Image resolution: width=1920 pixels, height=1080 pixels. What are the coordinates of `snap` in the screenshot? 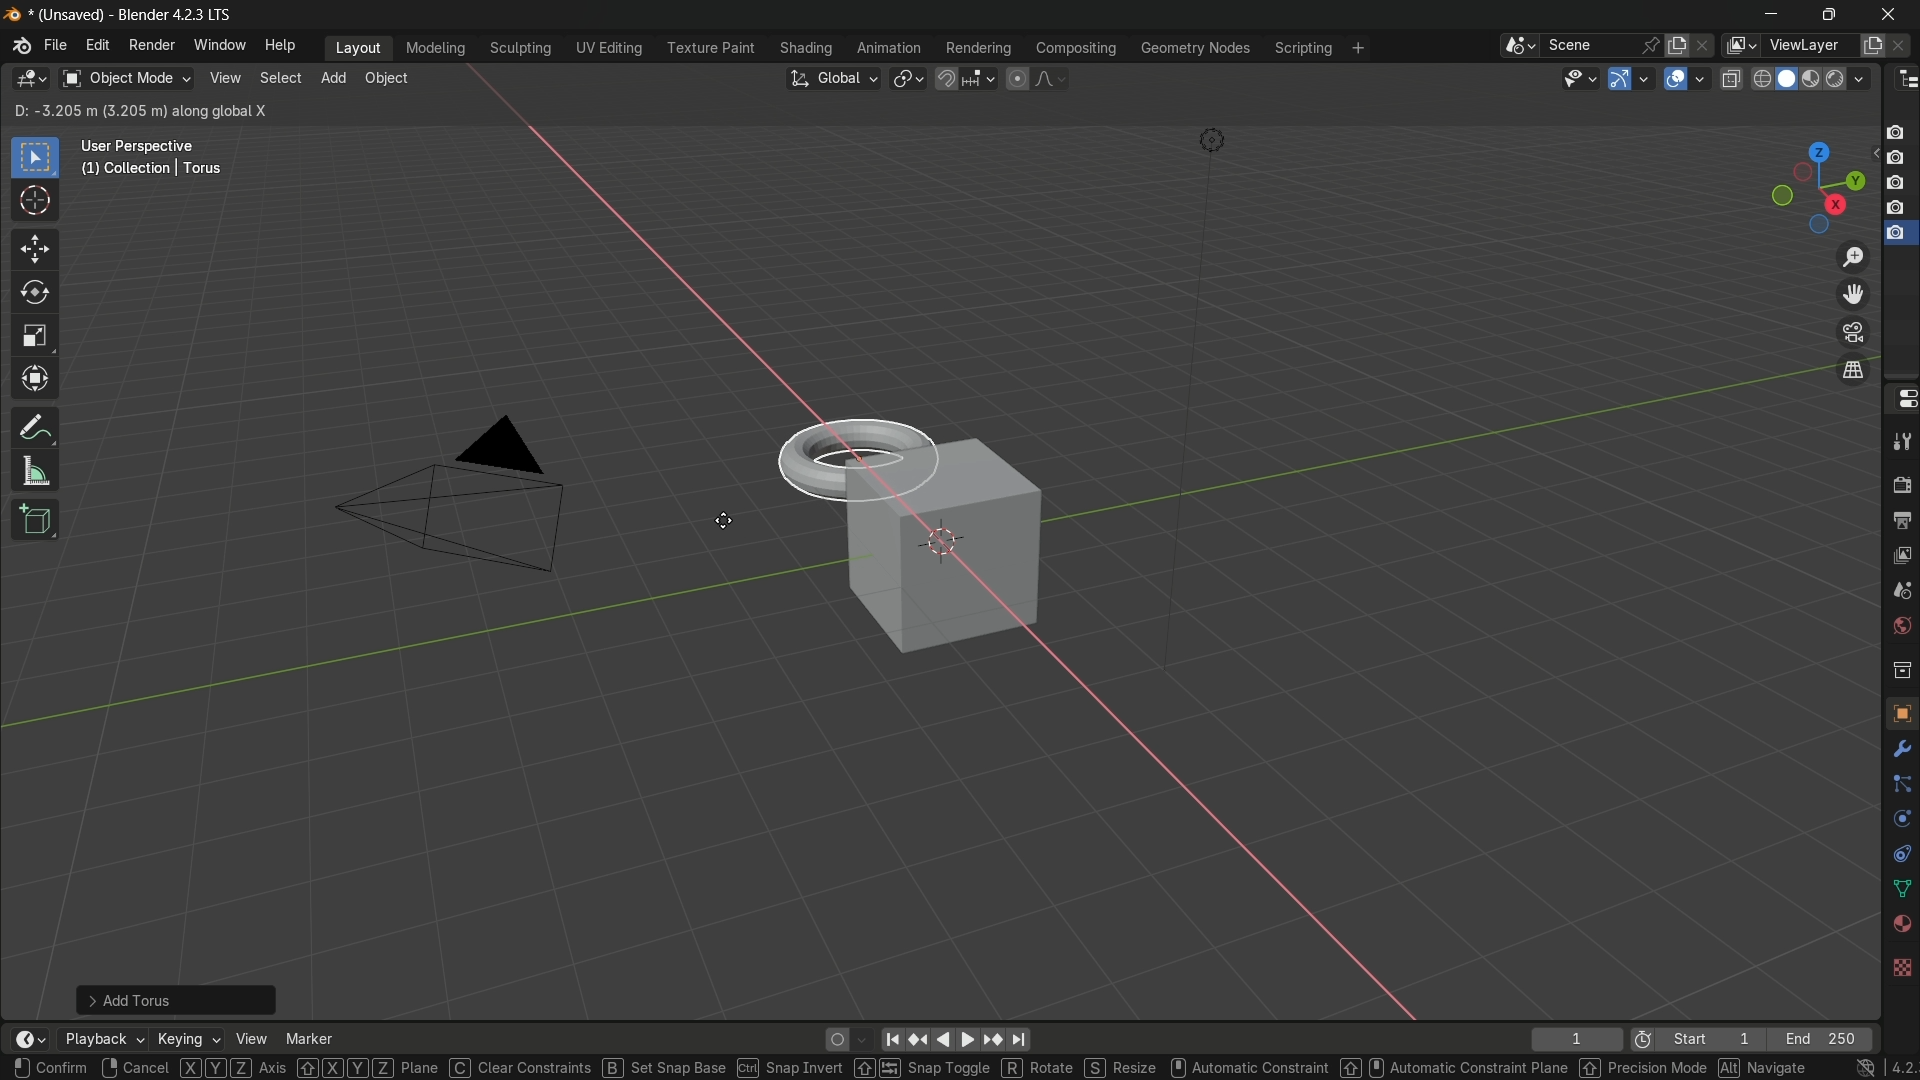 It's located at (964, 78).